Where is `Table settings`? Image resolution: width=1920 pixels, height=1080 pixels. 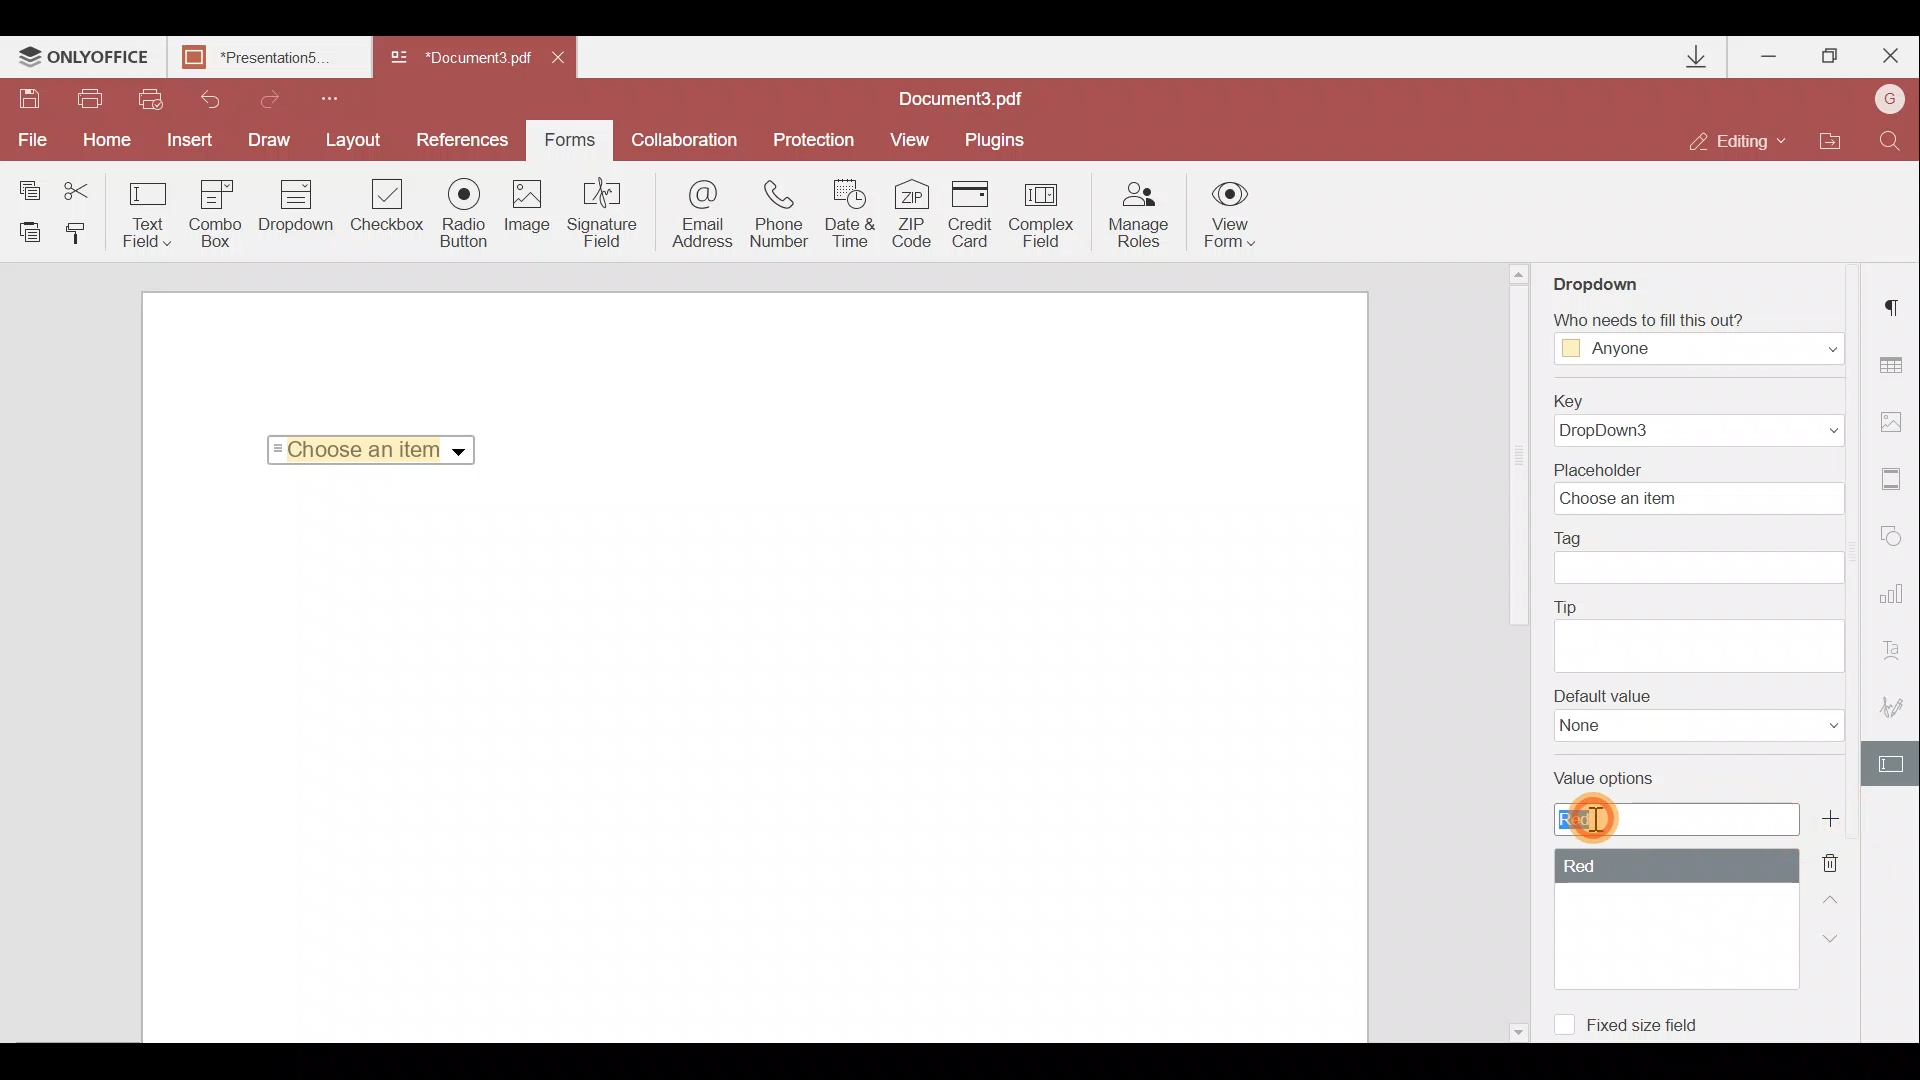
Table settings is located at coordinates (1900, 365).